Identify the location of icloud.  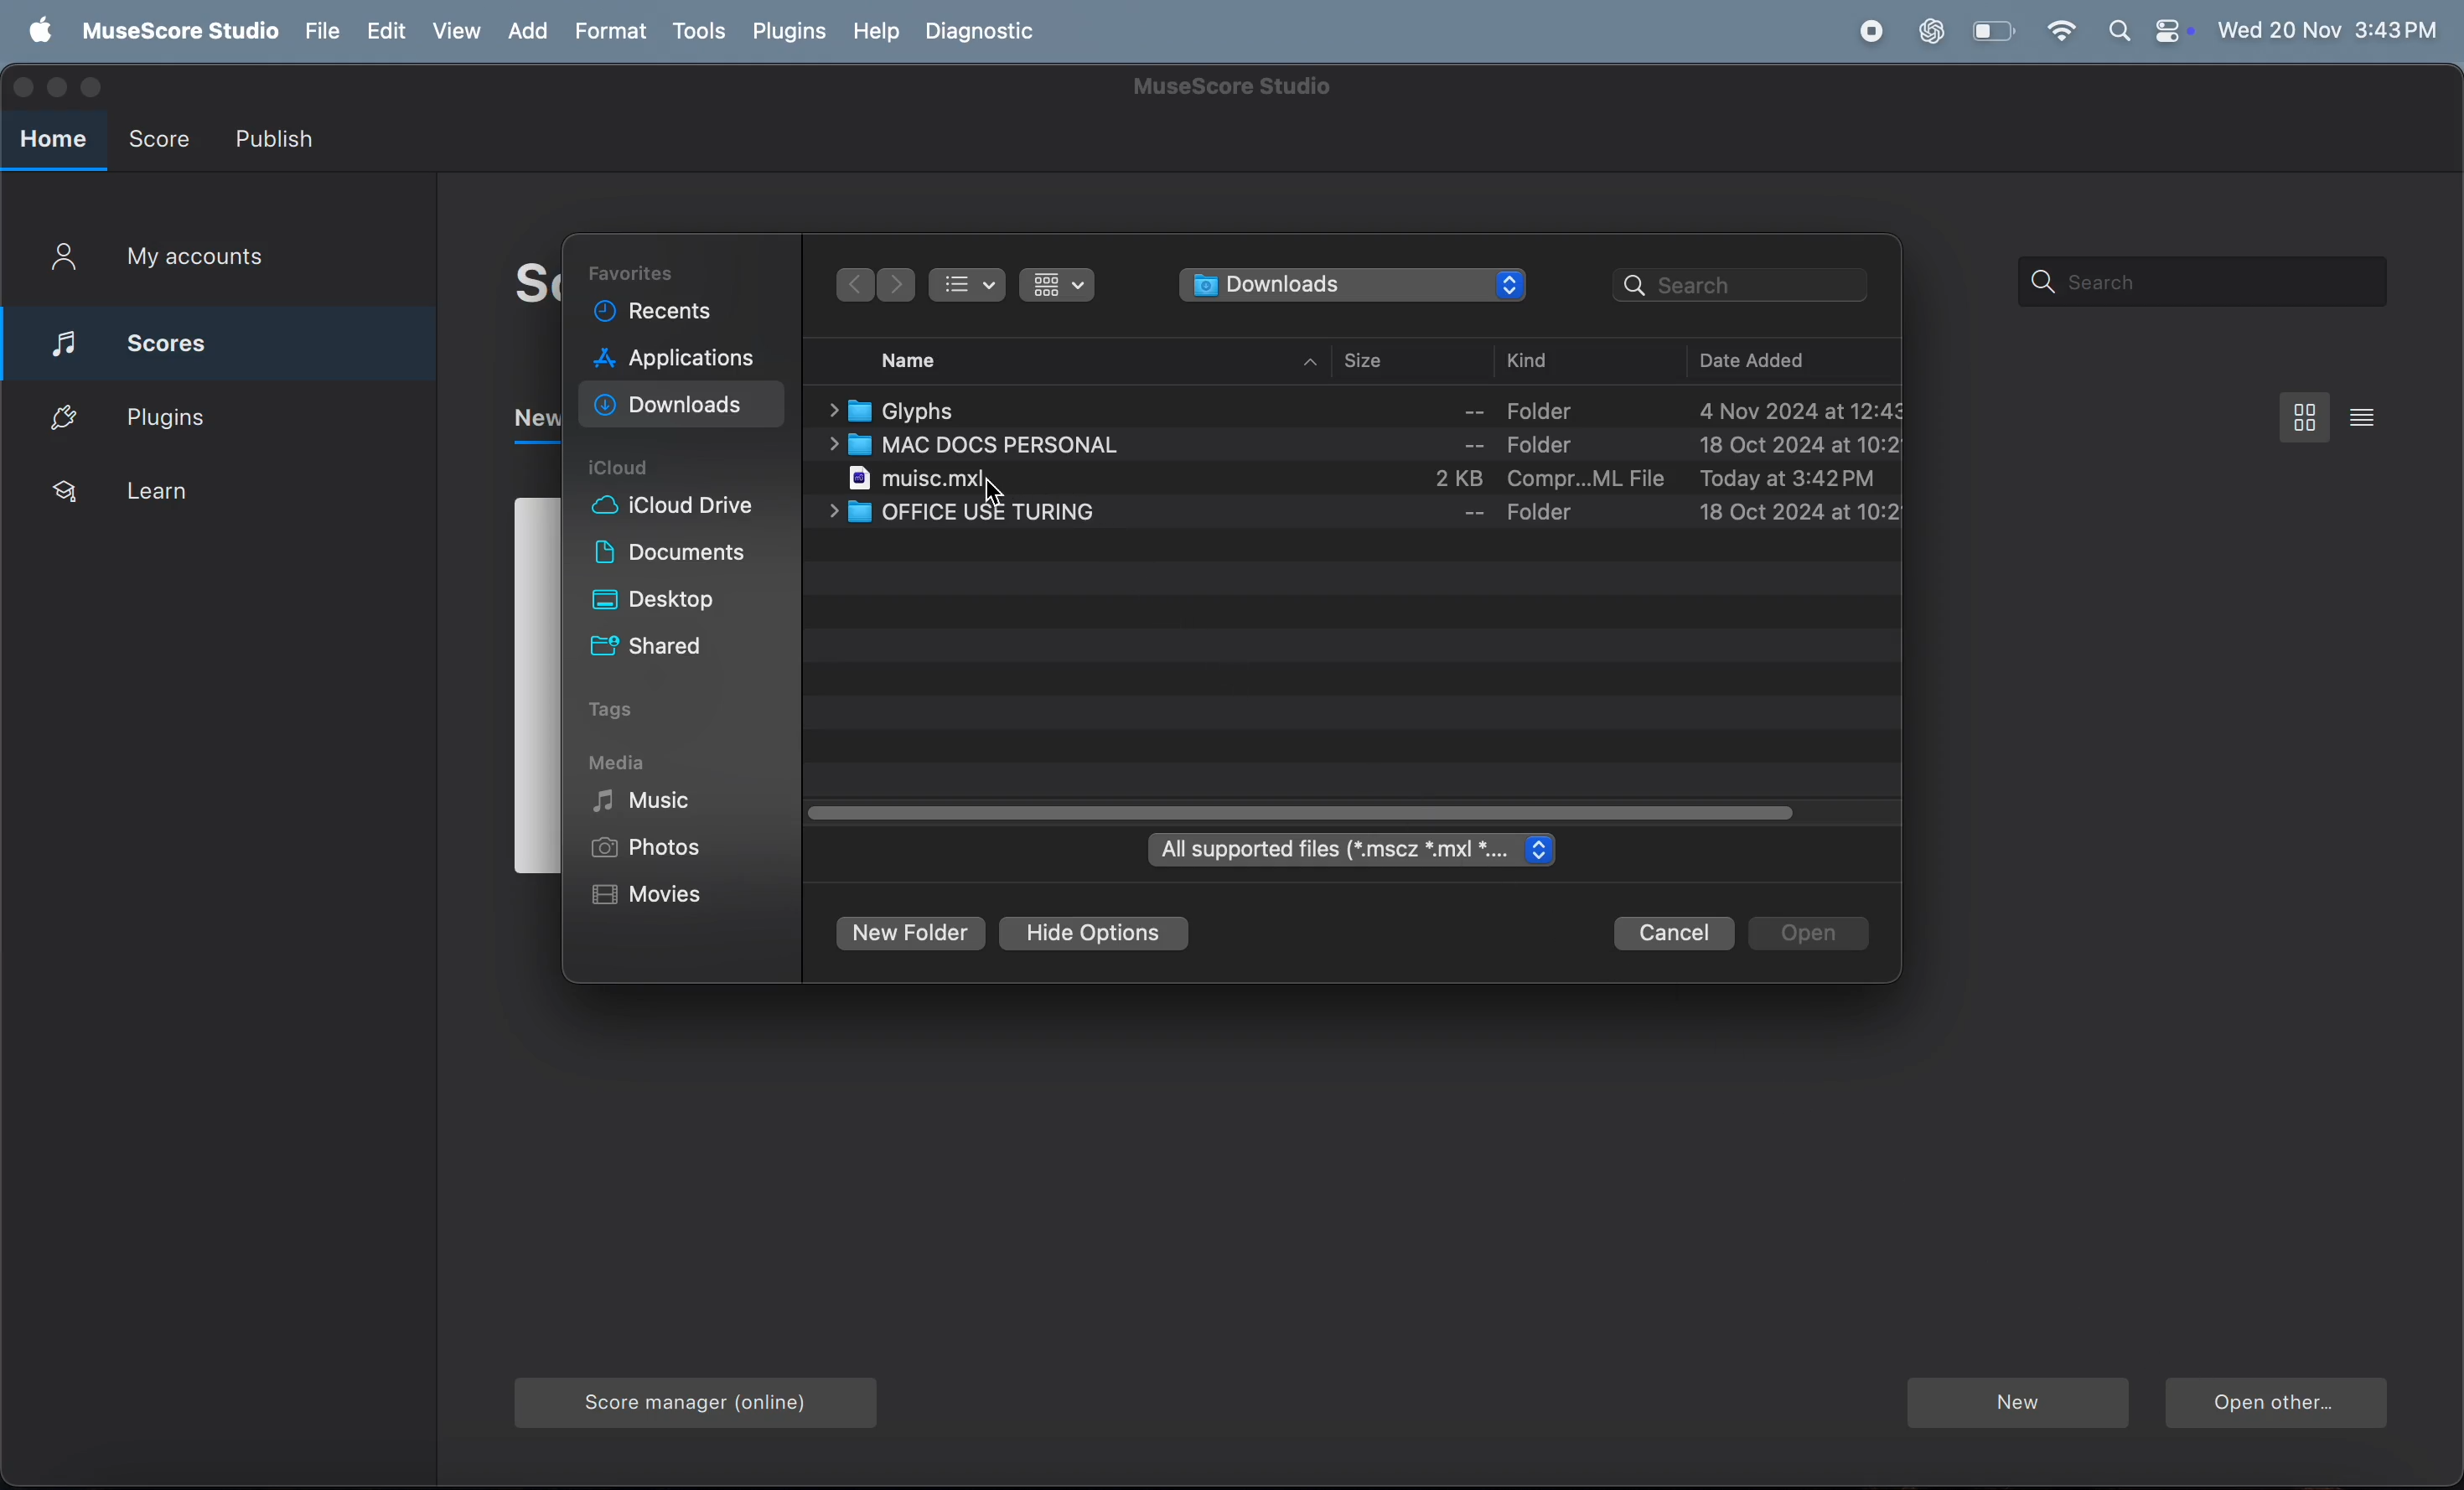
(630, 469).